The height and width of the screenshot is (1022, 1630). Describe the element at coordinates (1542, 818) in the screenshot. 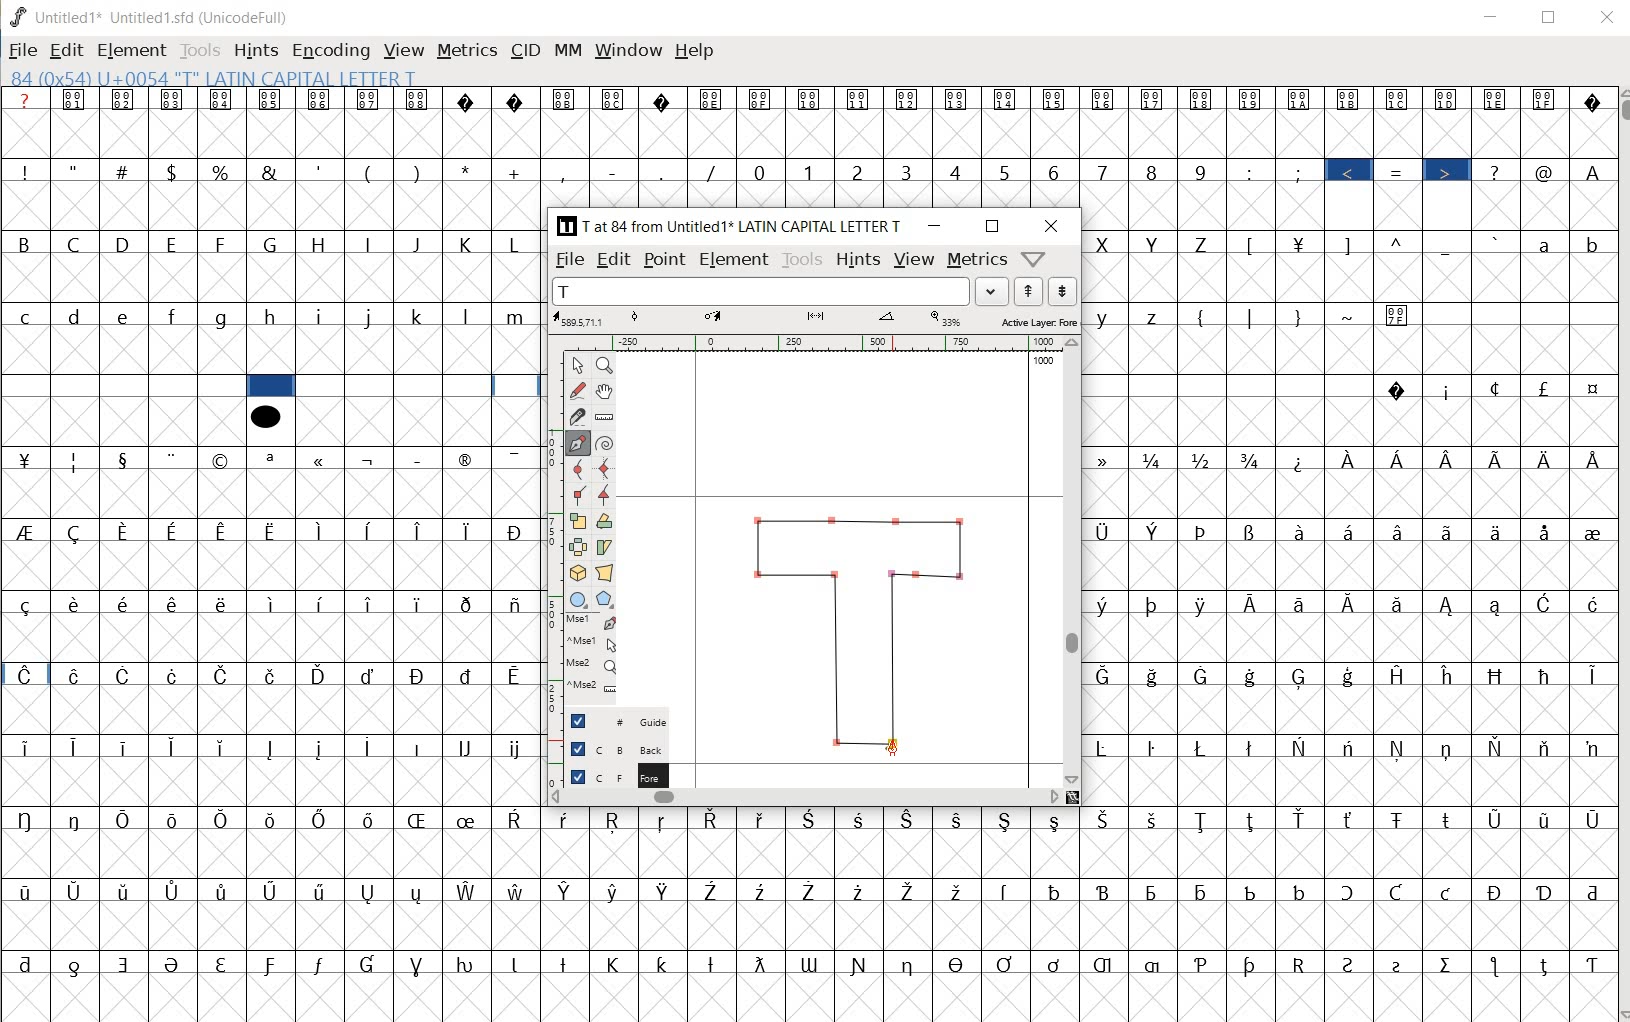

I see `Symbol` at that location.